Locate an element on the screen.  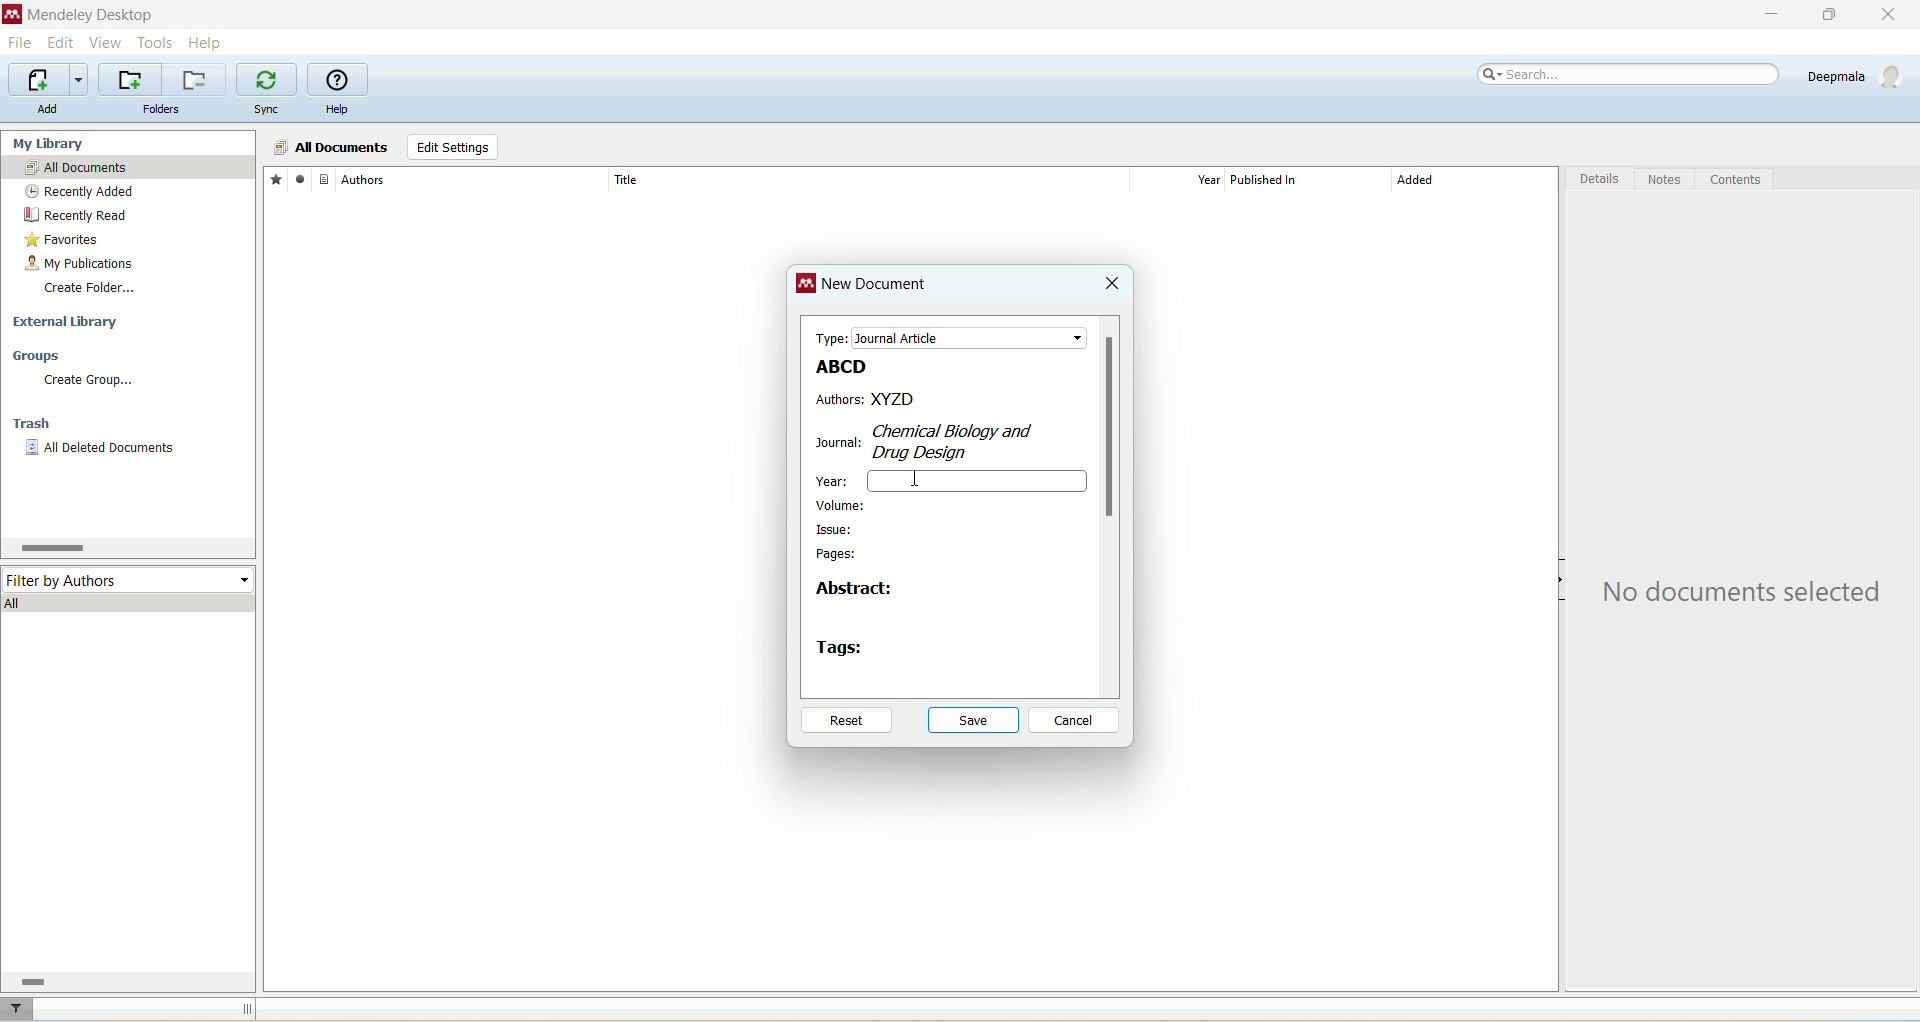
filter is located at coordinates (19, 1009).